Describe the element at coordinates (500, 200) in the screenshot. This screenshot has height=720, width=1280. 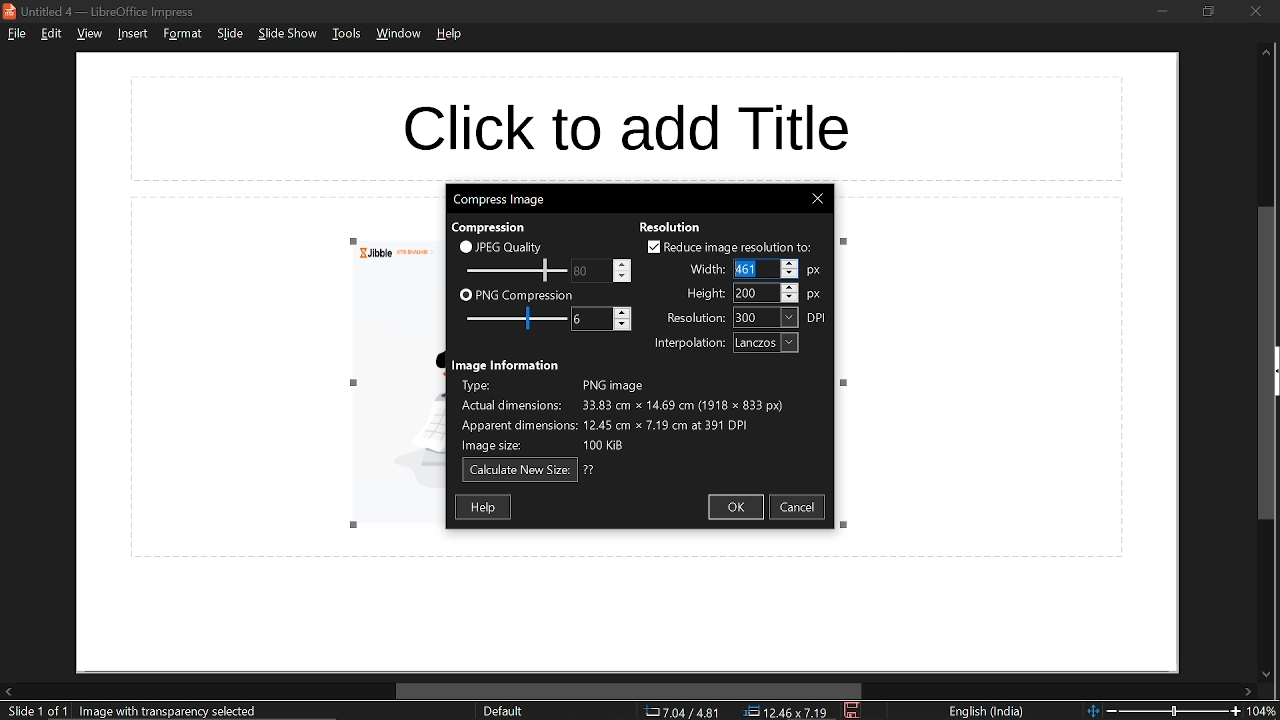
I see `current window` at that location.